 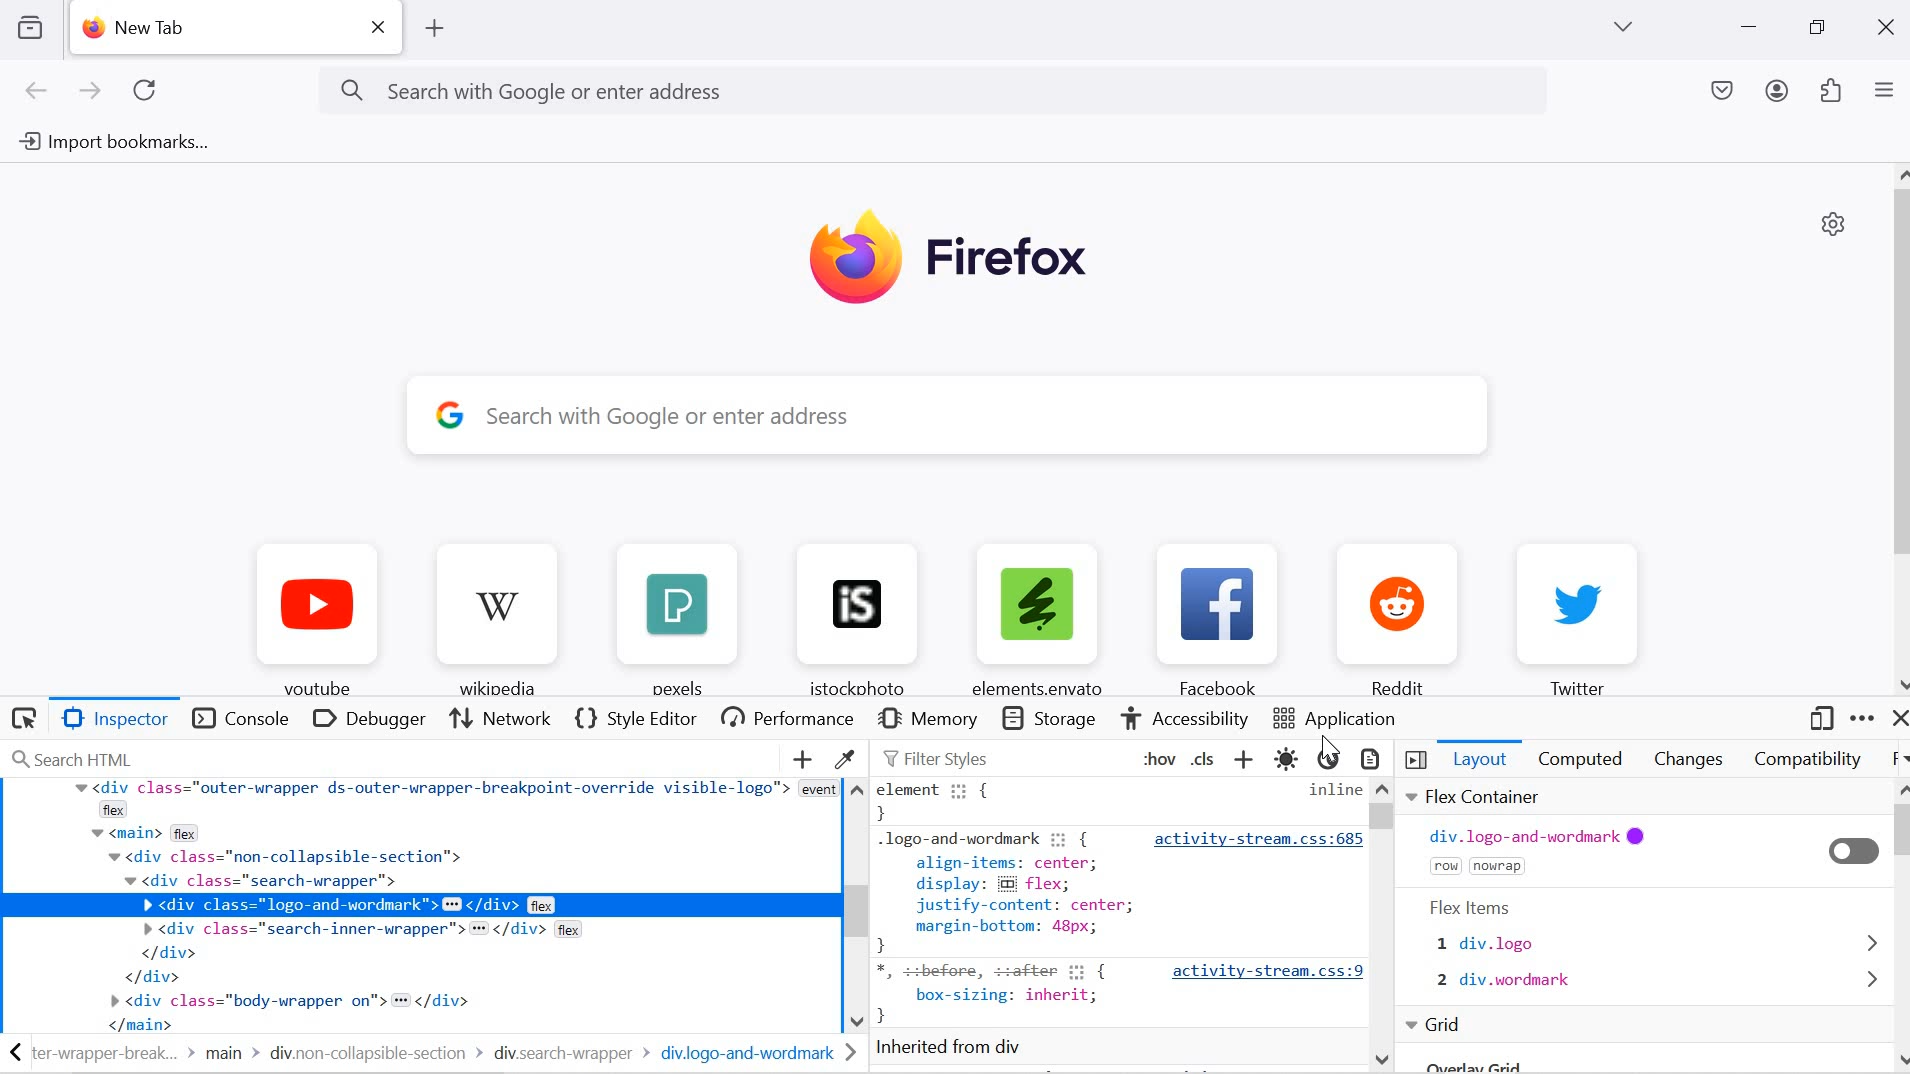 What do you see at coordinates (801, 759) in the screenshot?
I see `CREATE NEW NODE` at bounding box center [801, 759].